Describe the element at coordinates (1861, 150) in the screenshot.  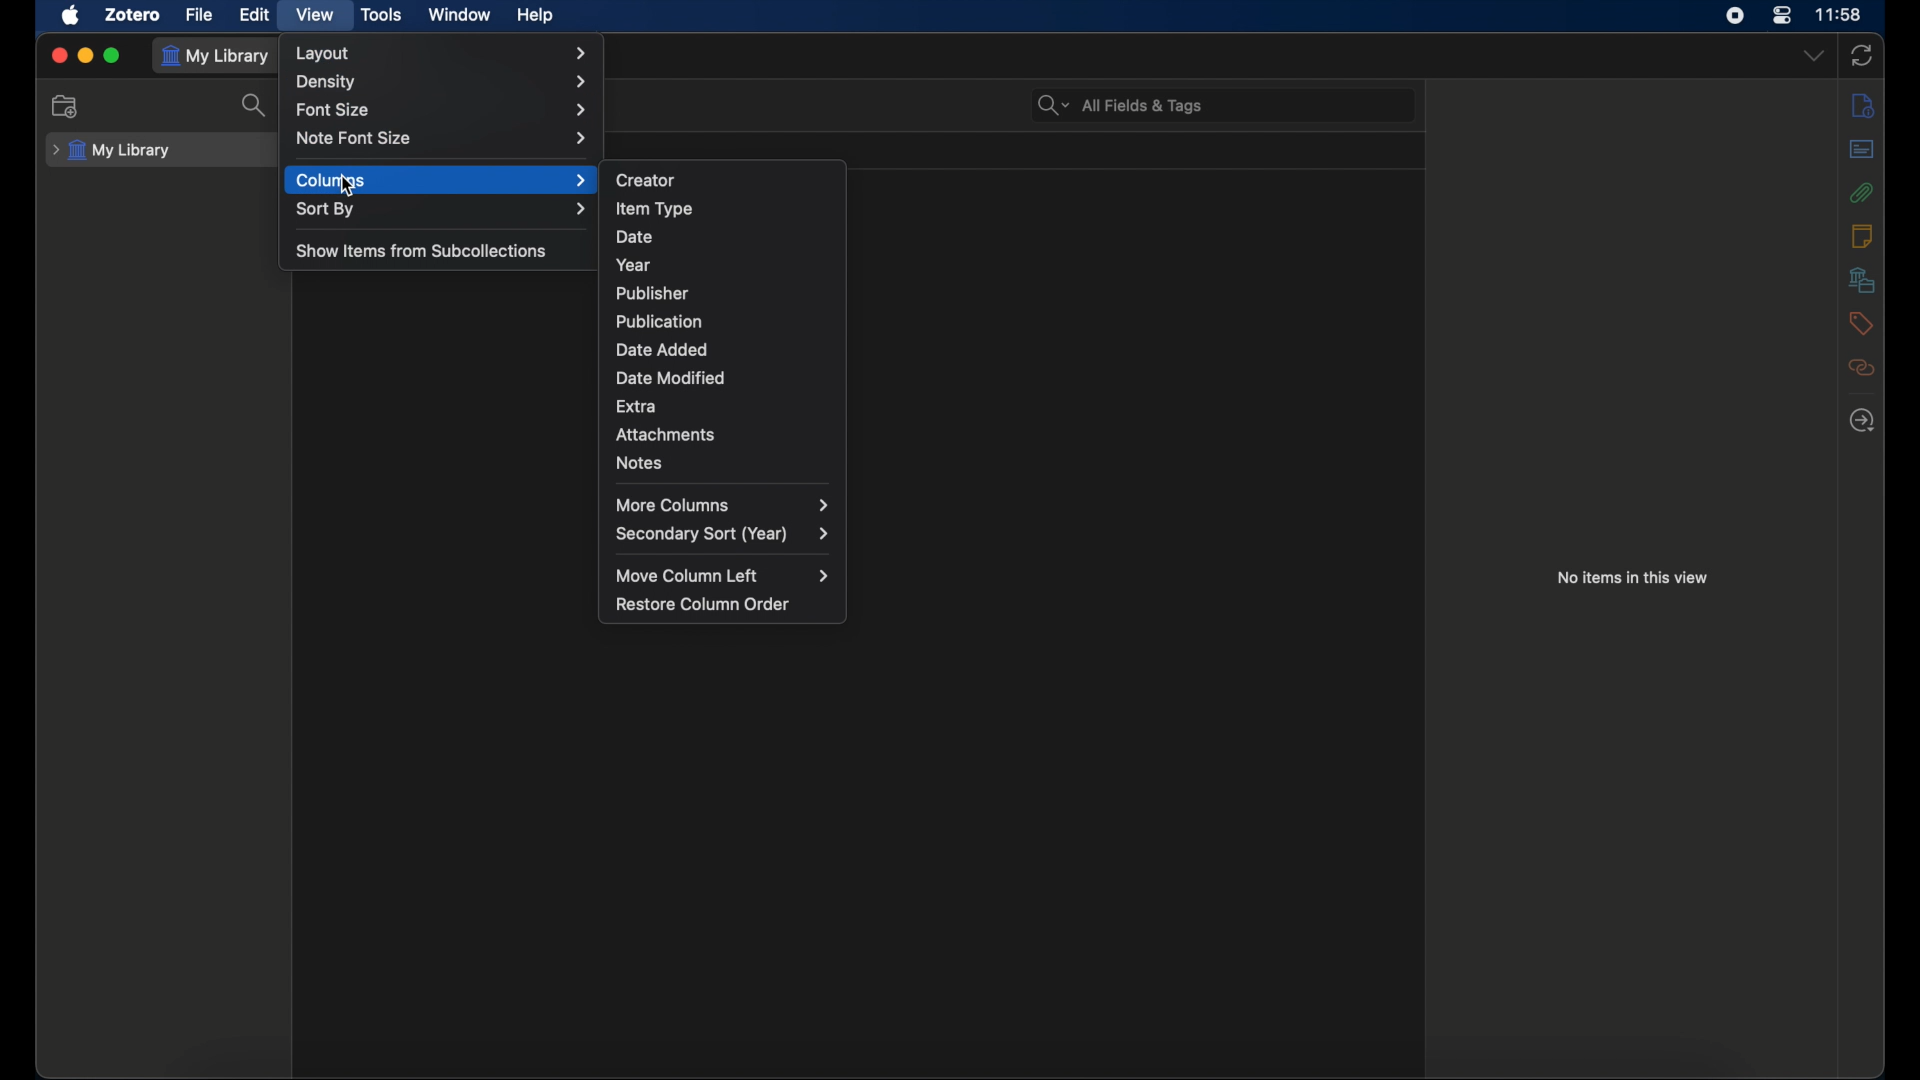
I see `abstract` at that location.